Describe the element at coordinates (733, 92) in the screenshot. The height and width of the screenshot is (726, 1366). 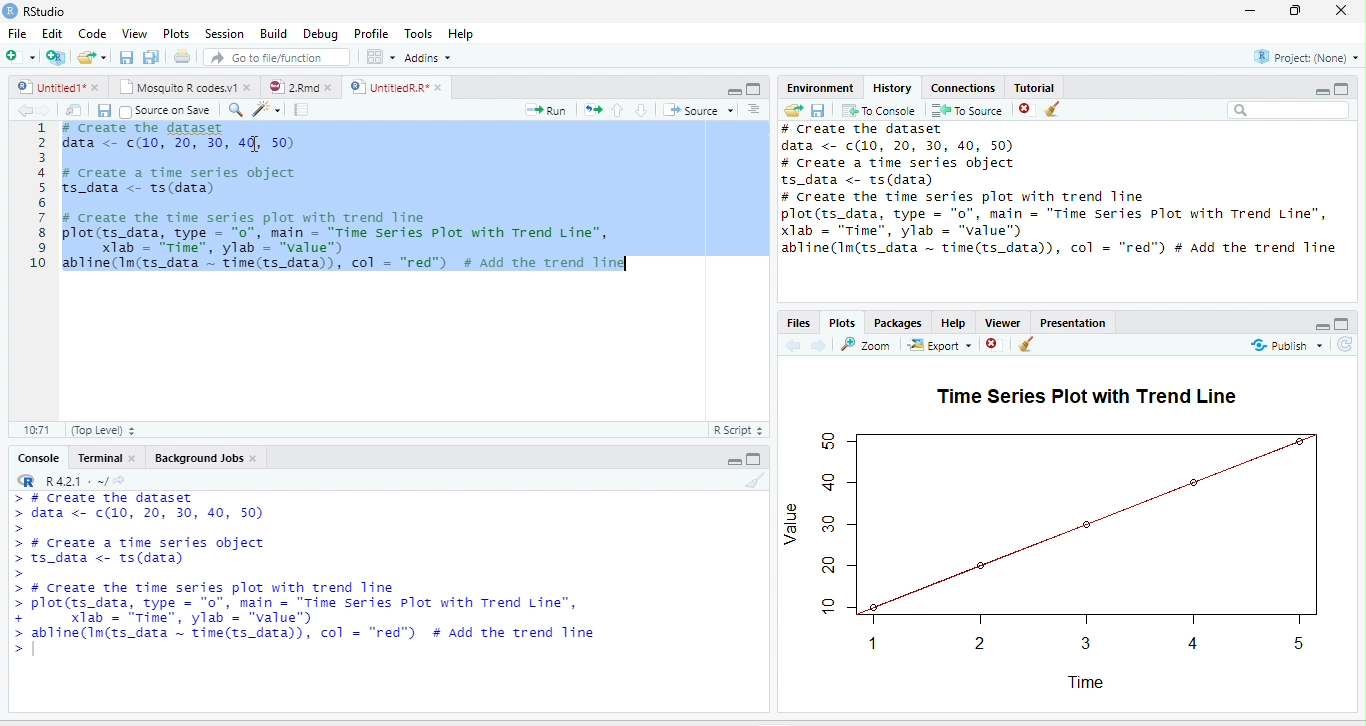
I see `Minimize` at that location.